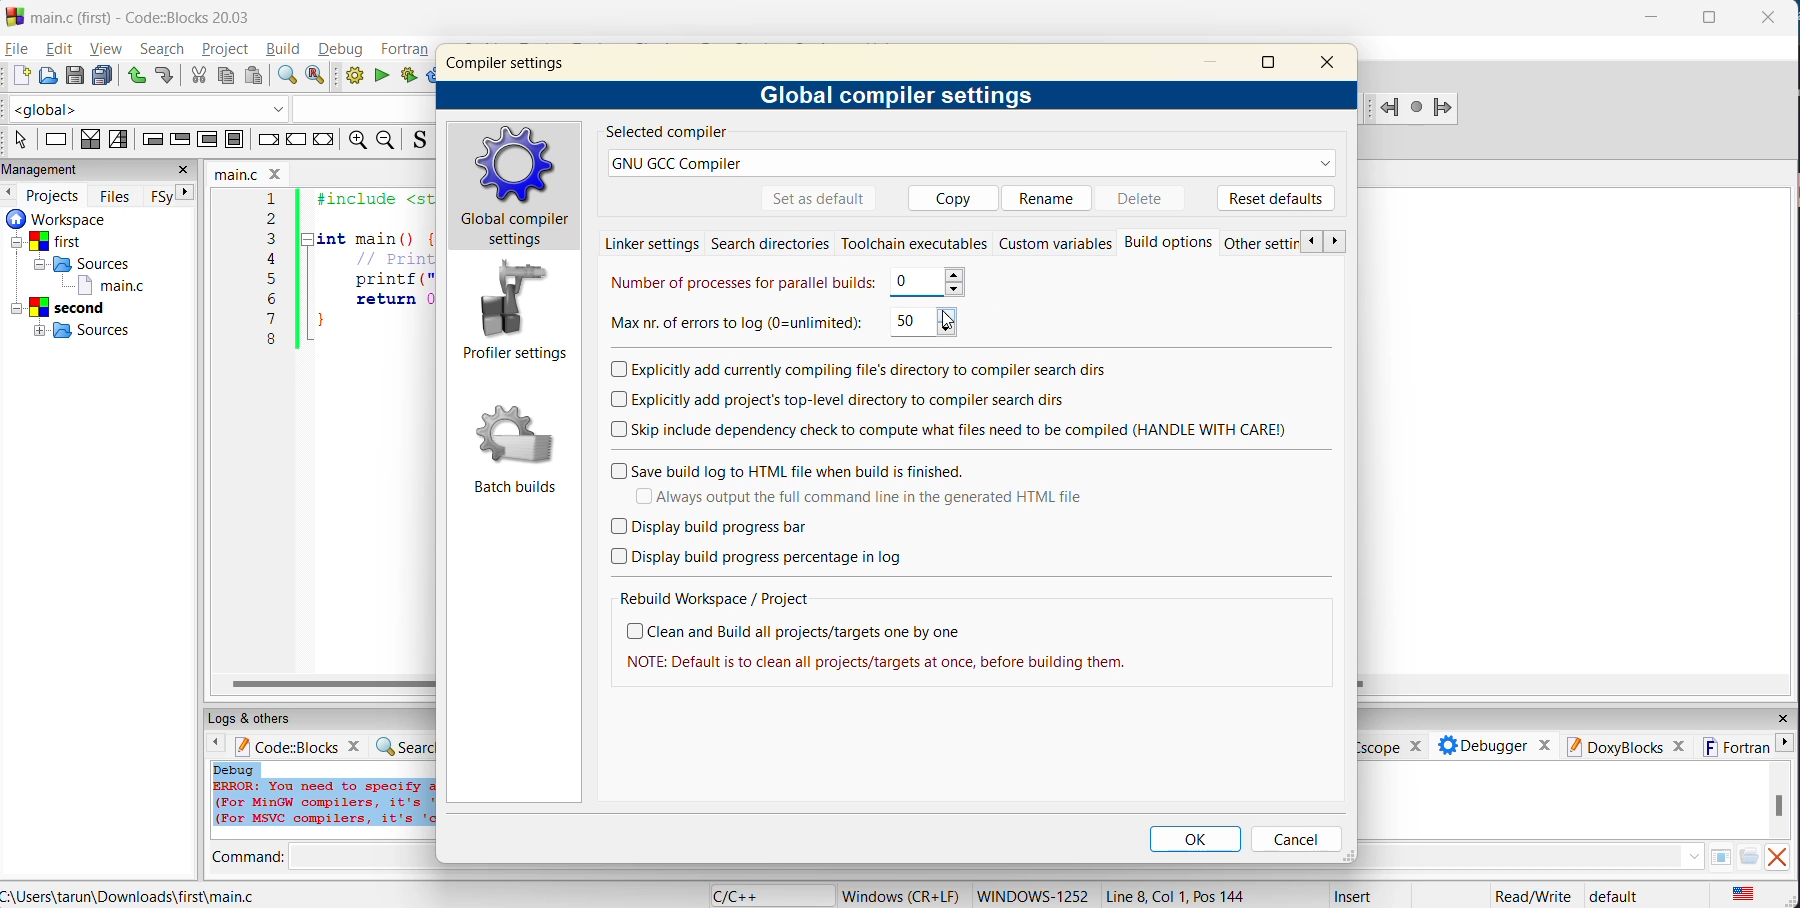 Image resolution: width=1800 pixels, height=908 pixels. Describe the element at coordinates (897, 93) in the screenshot. I see `global compiler settings` at that location.